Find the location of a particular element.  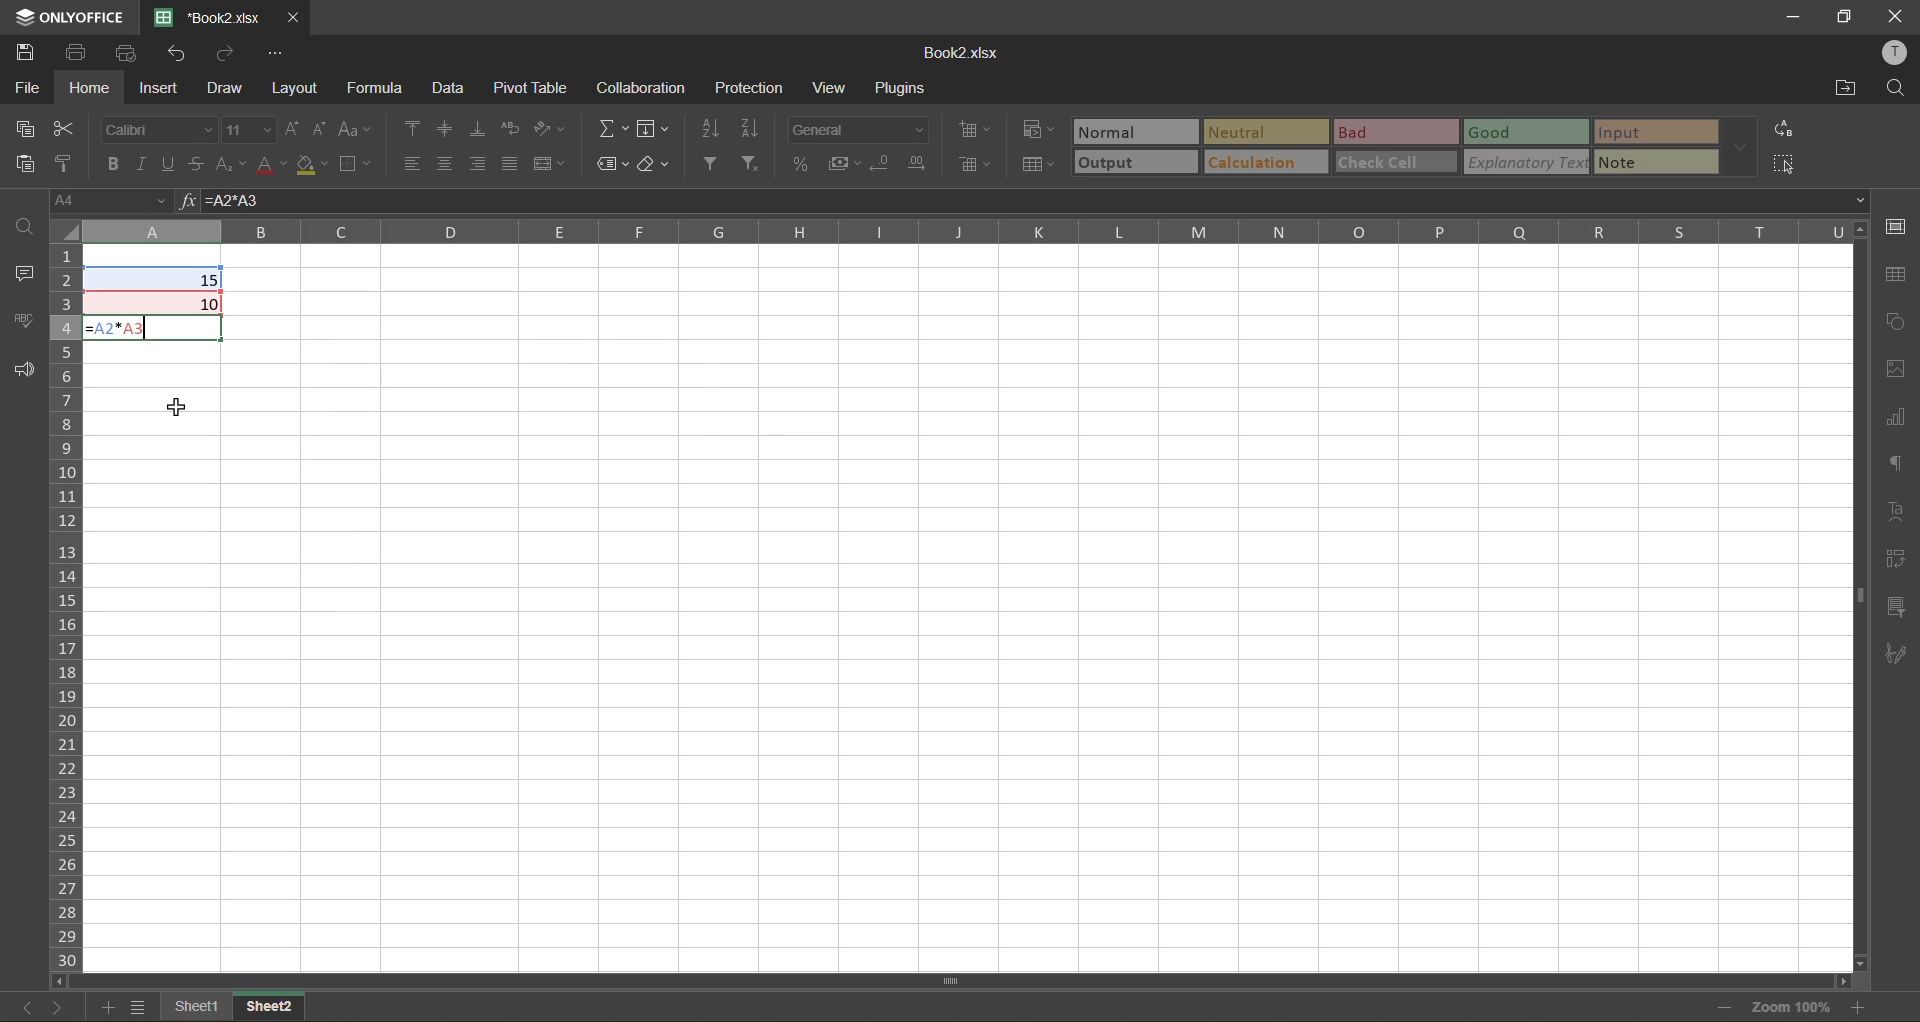

column names in alphabets is located at coordinates (970, 230).